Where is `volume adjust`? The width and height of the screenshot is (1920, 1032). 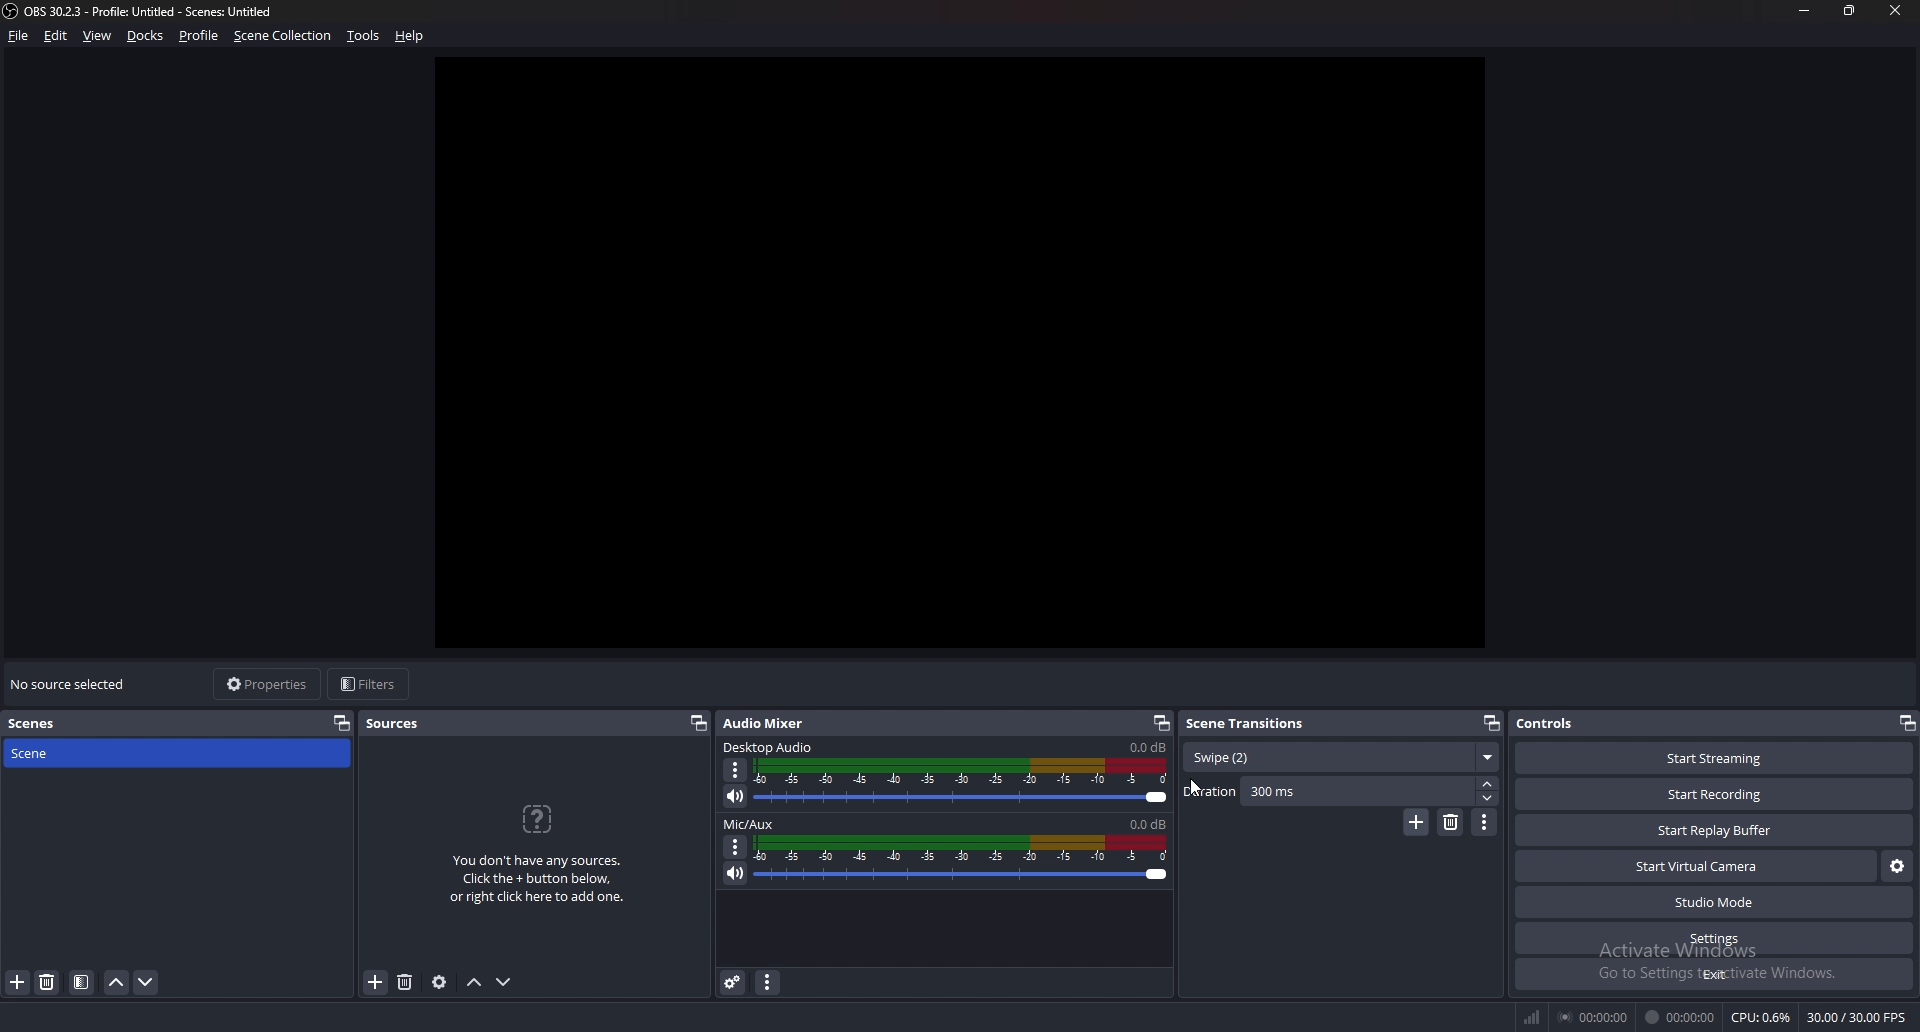
volume adjust is located at coordinates (964, 860).